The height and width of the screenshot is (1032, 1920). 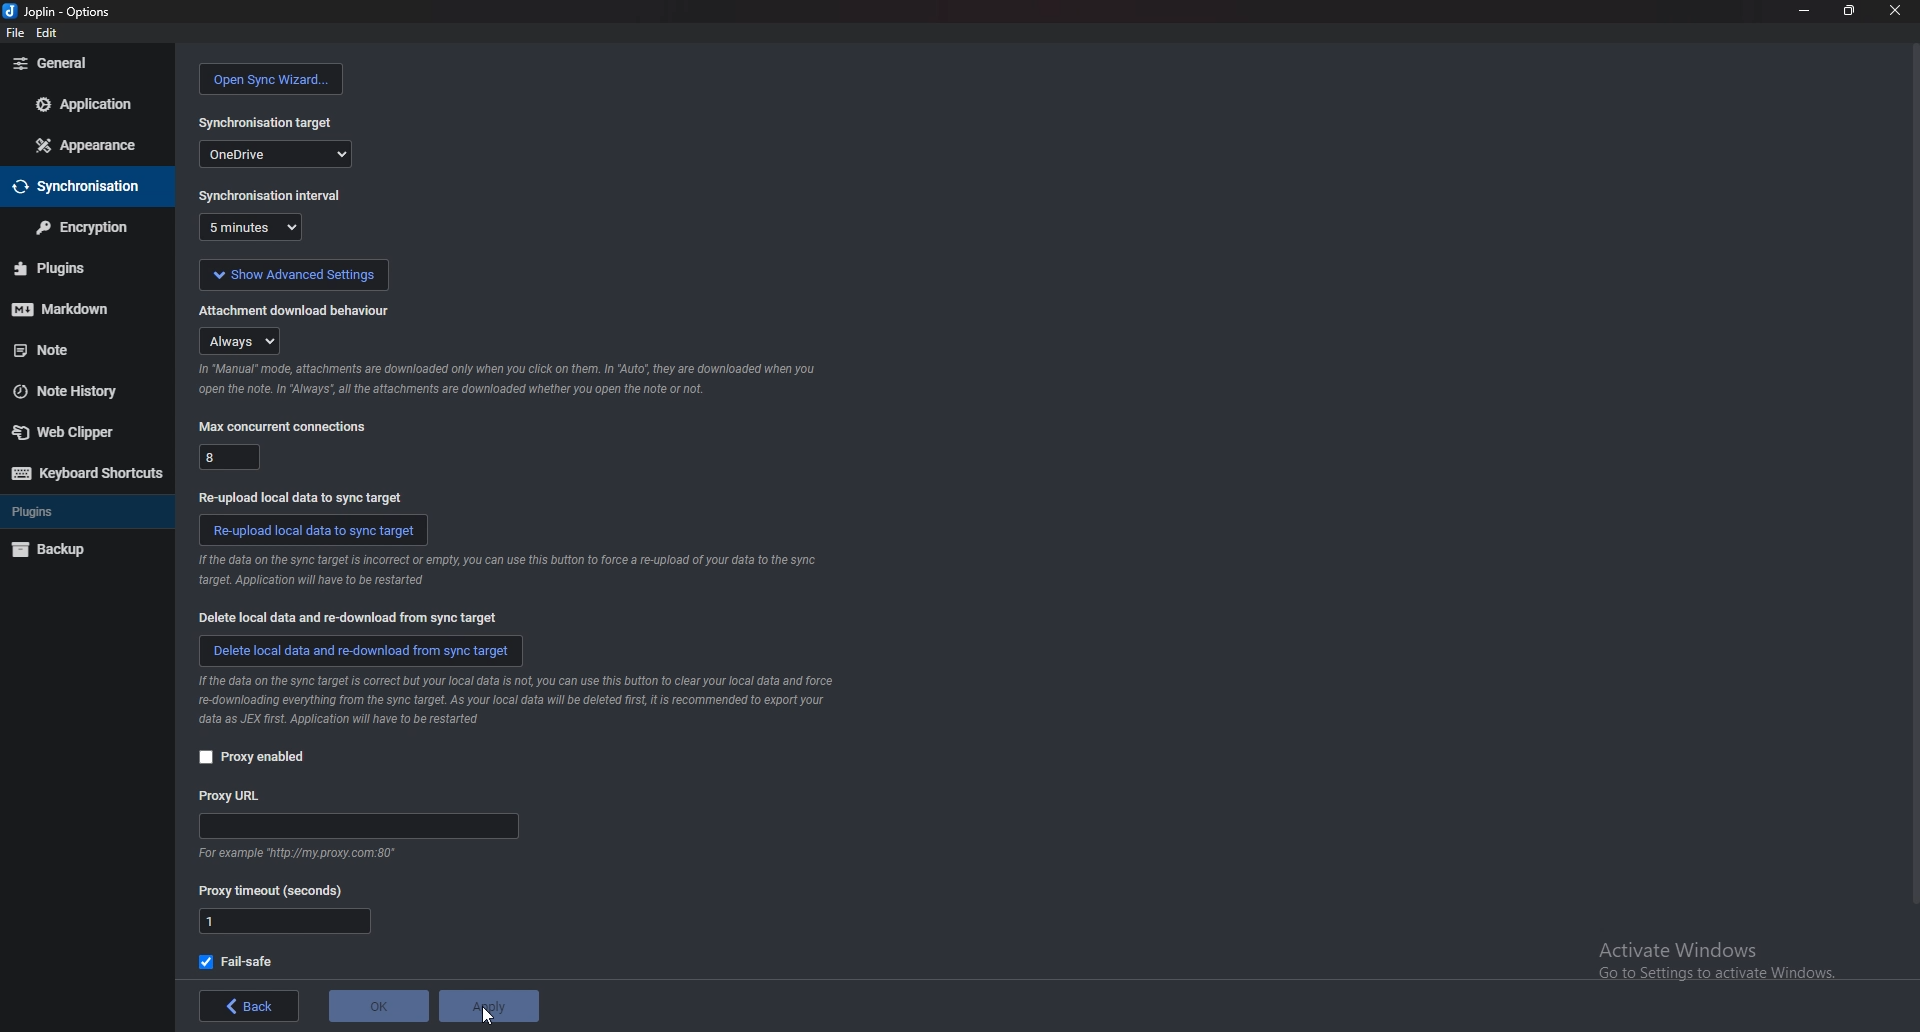 I want to click on delete local data and redownload, so click(x=360, y=653).